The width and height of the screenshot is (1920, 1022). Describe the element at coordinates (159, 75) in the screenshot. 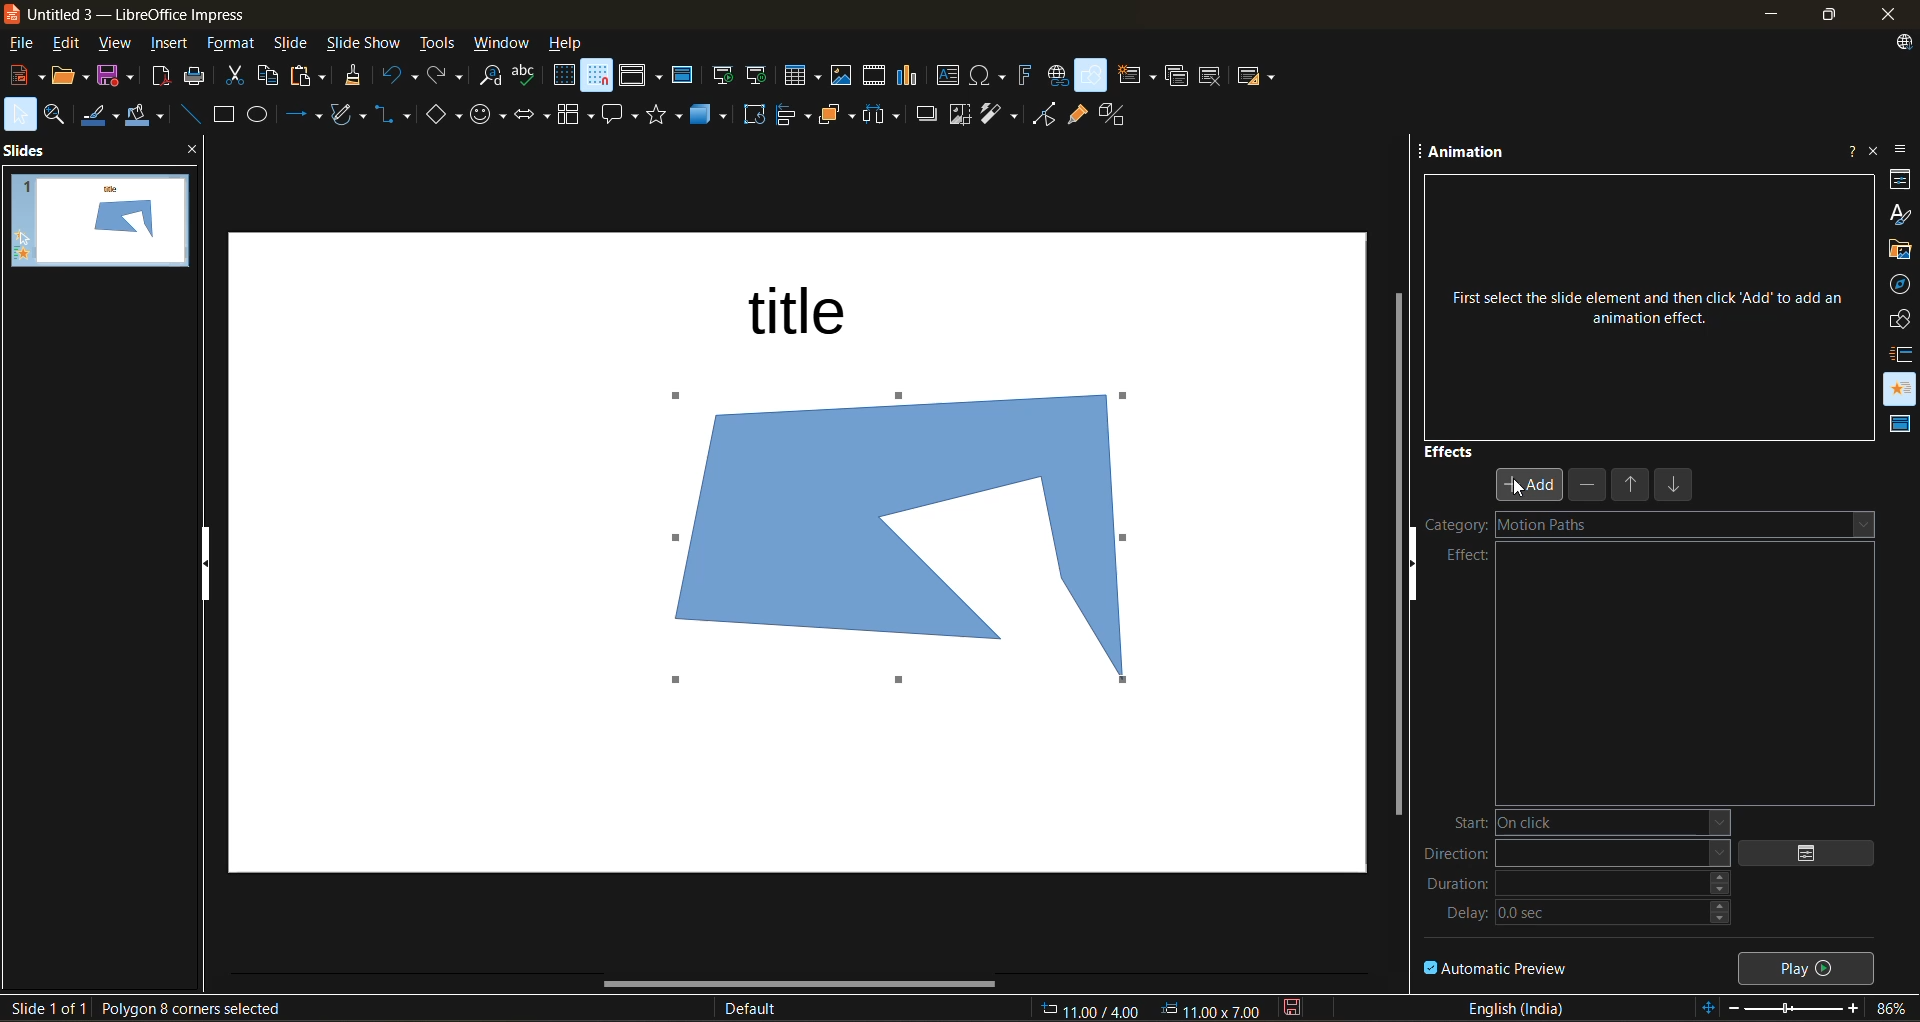

I see `export as pdf` at that location.